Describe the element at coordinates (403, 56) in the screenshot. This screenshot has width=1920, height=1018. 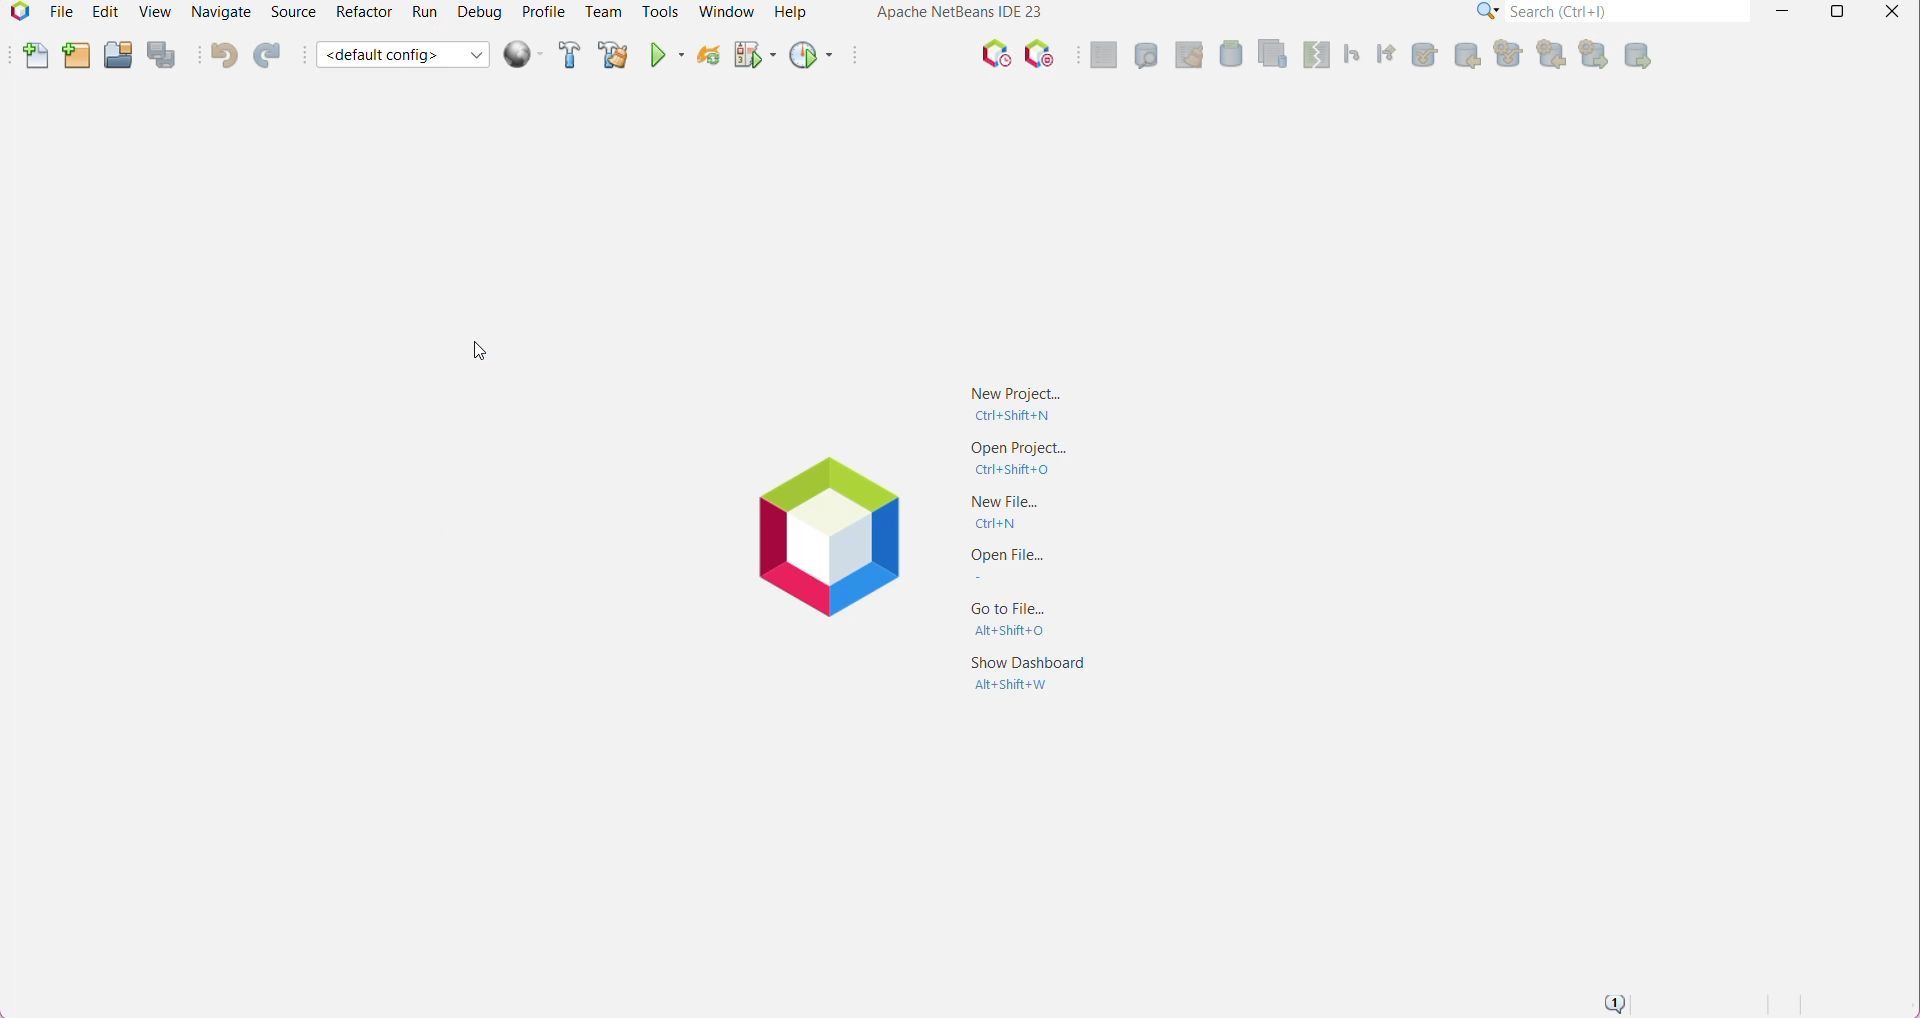
I see `Set Project Configuration` at that location.